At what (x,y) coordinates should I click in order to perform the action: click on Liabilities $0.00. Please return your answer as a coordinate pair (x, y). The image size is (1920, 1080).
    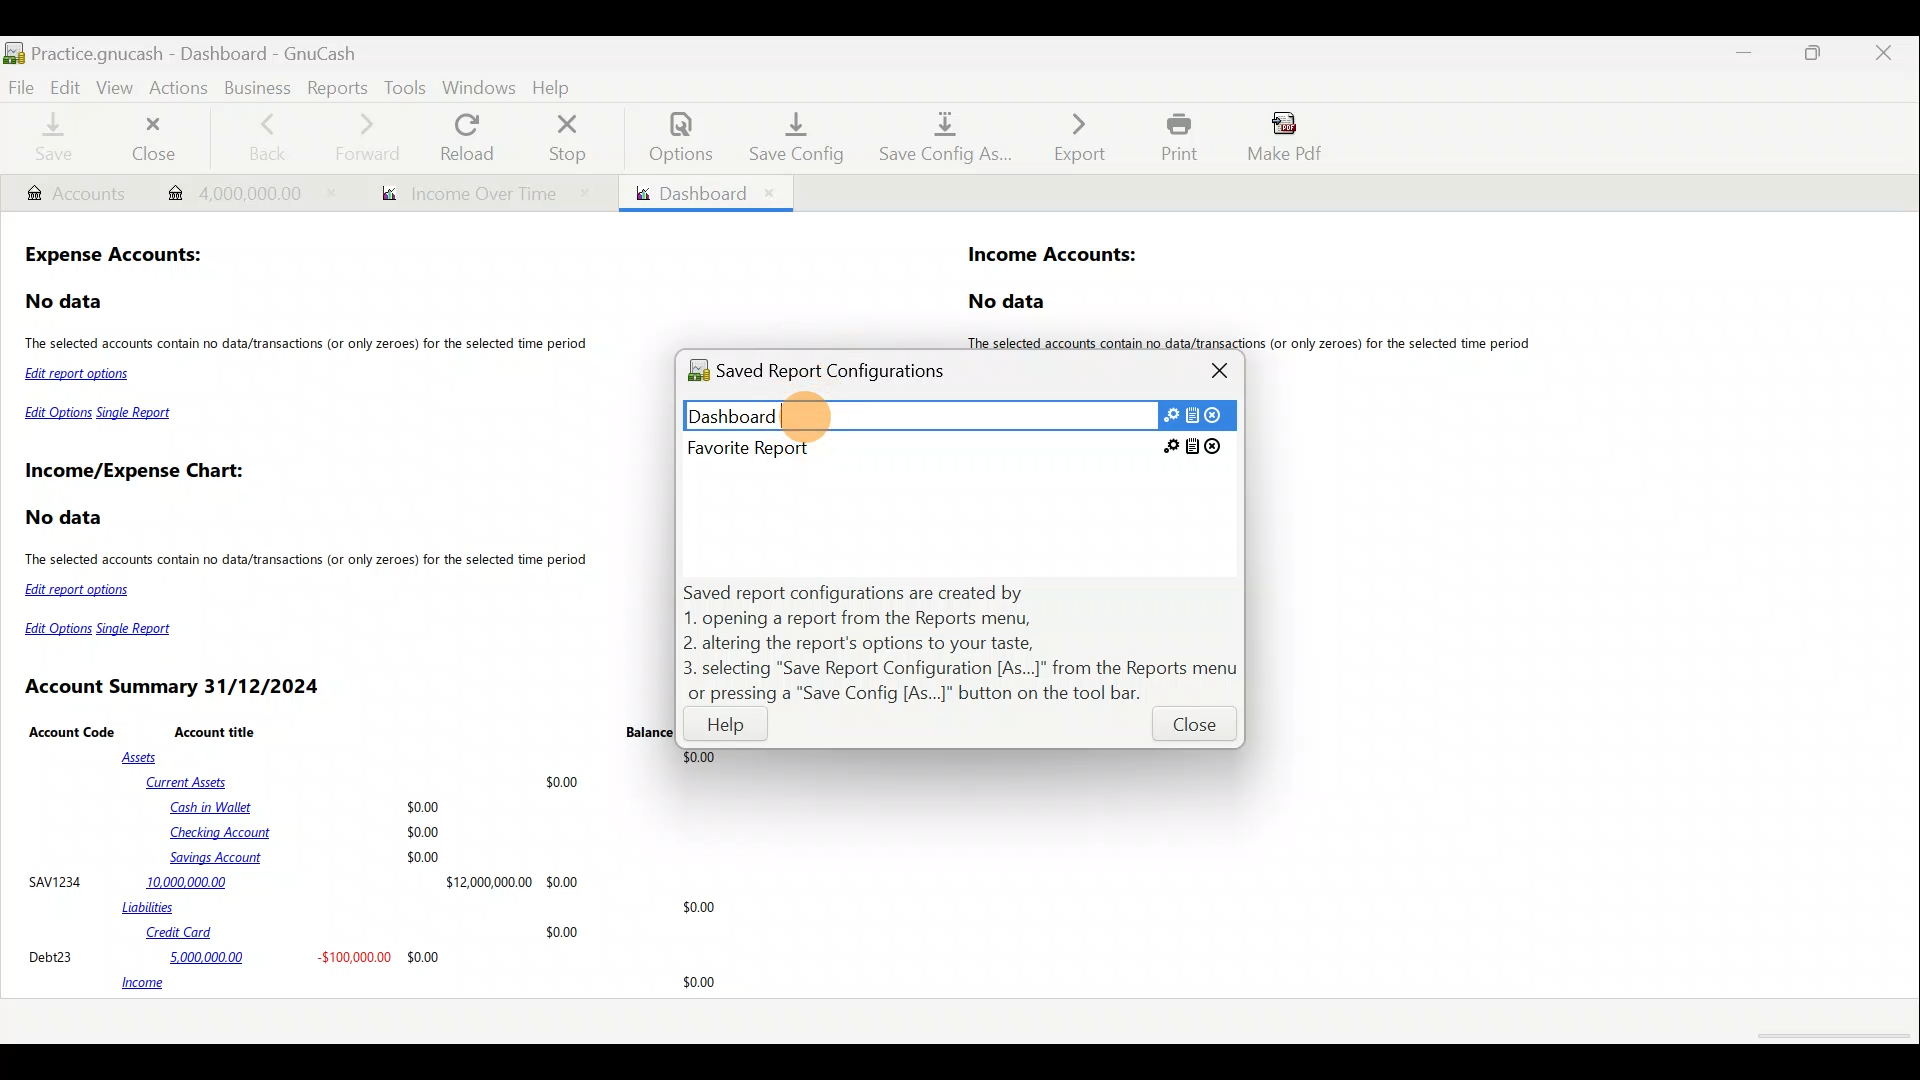
    Looking at the image, I should click on (423, 907).